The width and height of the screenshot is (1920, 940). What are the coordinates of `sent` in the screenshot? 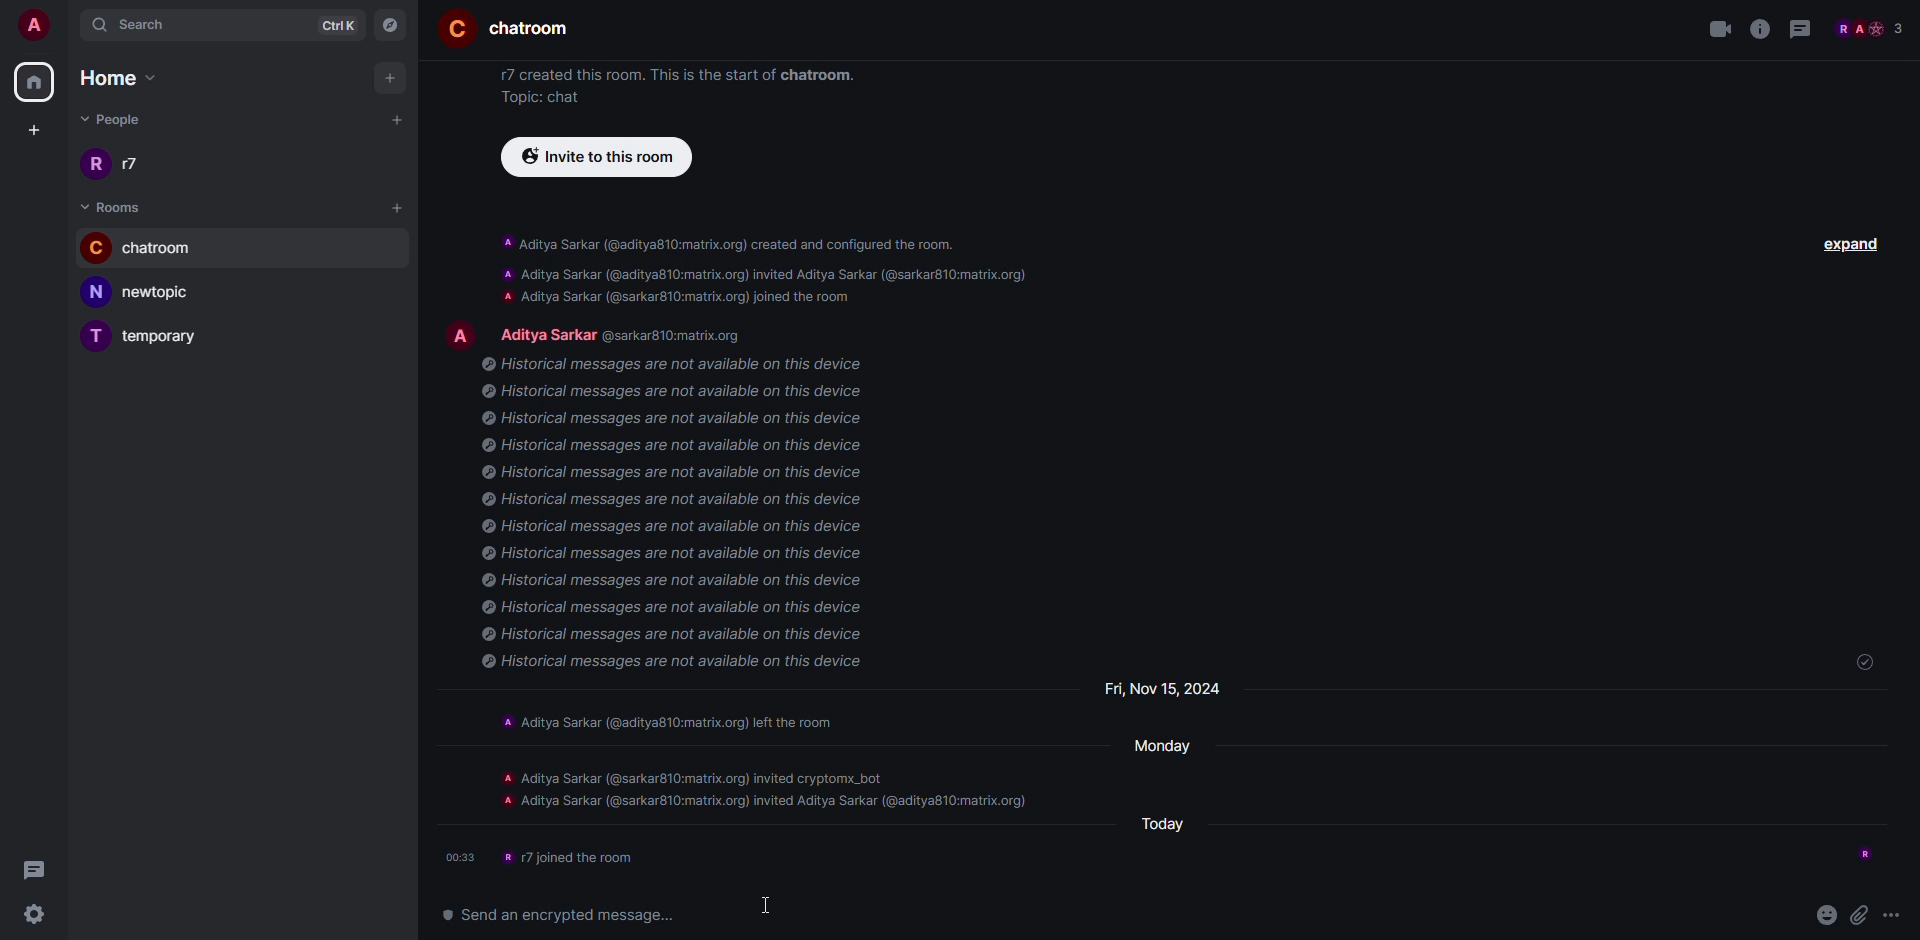 It's located at (1860, 663).